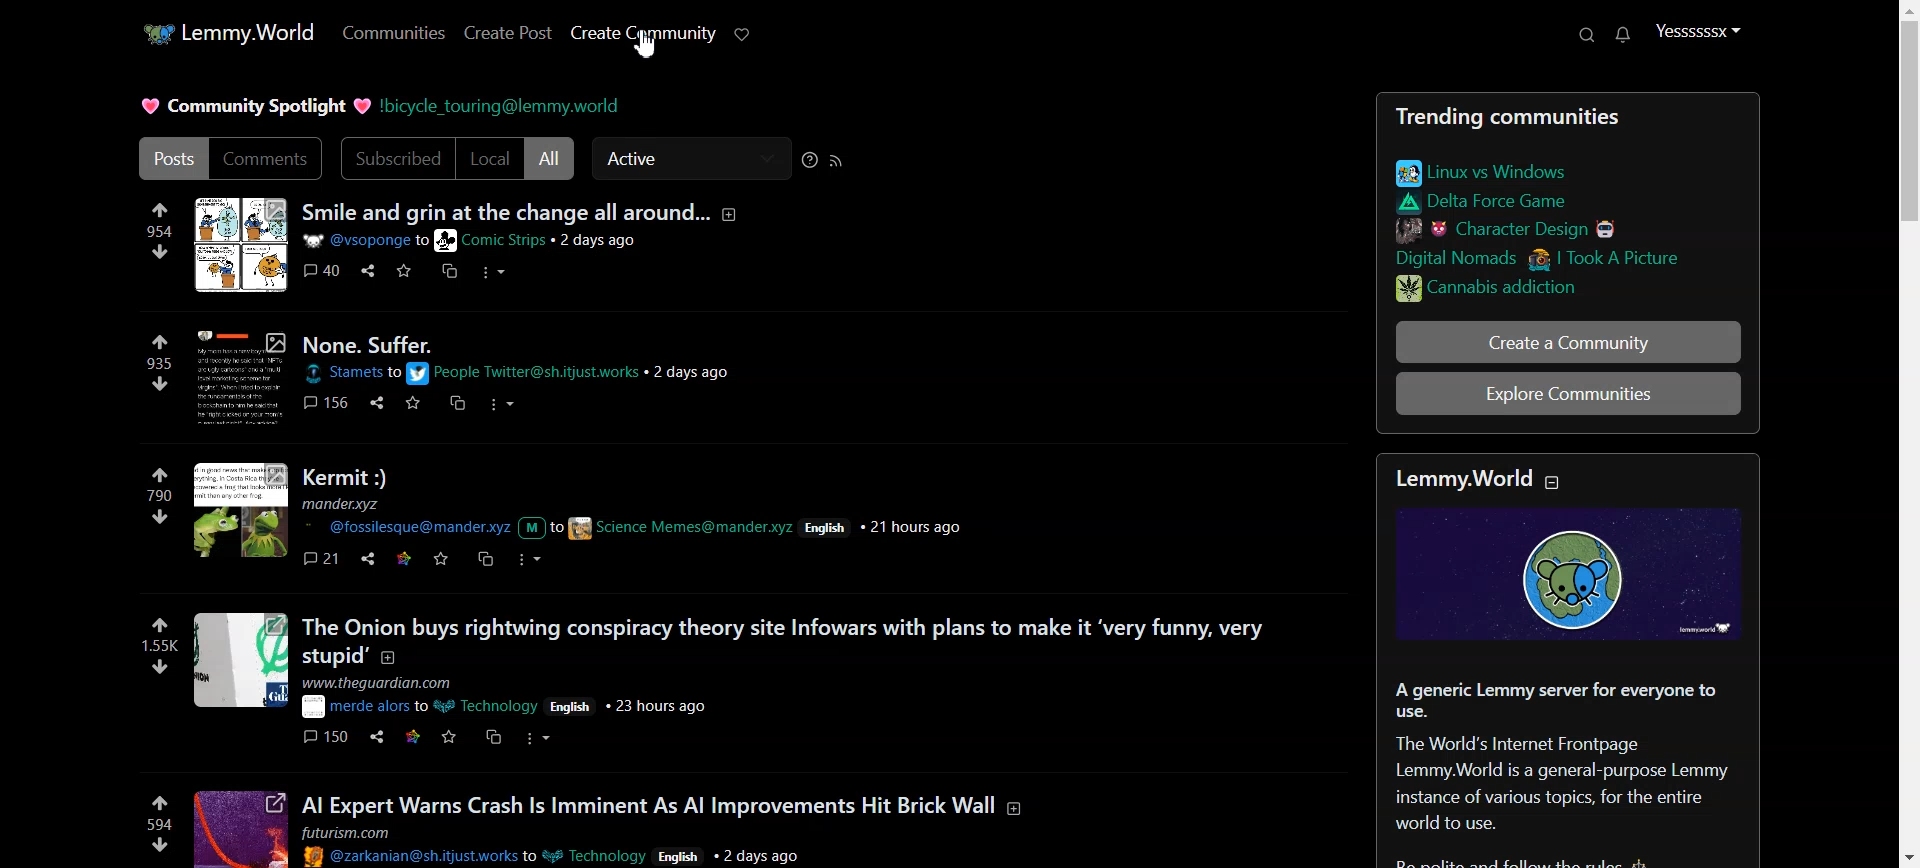 The height and width of the screenshot is (868, 1920). Describe the element at coordinates (390, 32) in the screenshot. I see `Communities` at that location.